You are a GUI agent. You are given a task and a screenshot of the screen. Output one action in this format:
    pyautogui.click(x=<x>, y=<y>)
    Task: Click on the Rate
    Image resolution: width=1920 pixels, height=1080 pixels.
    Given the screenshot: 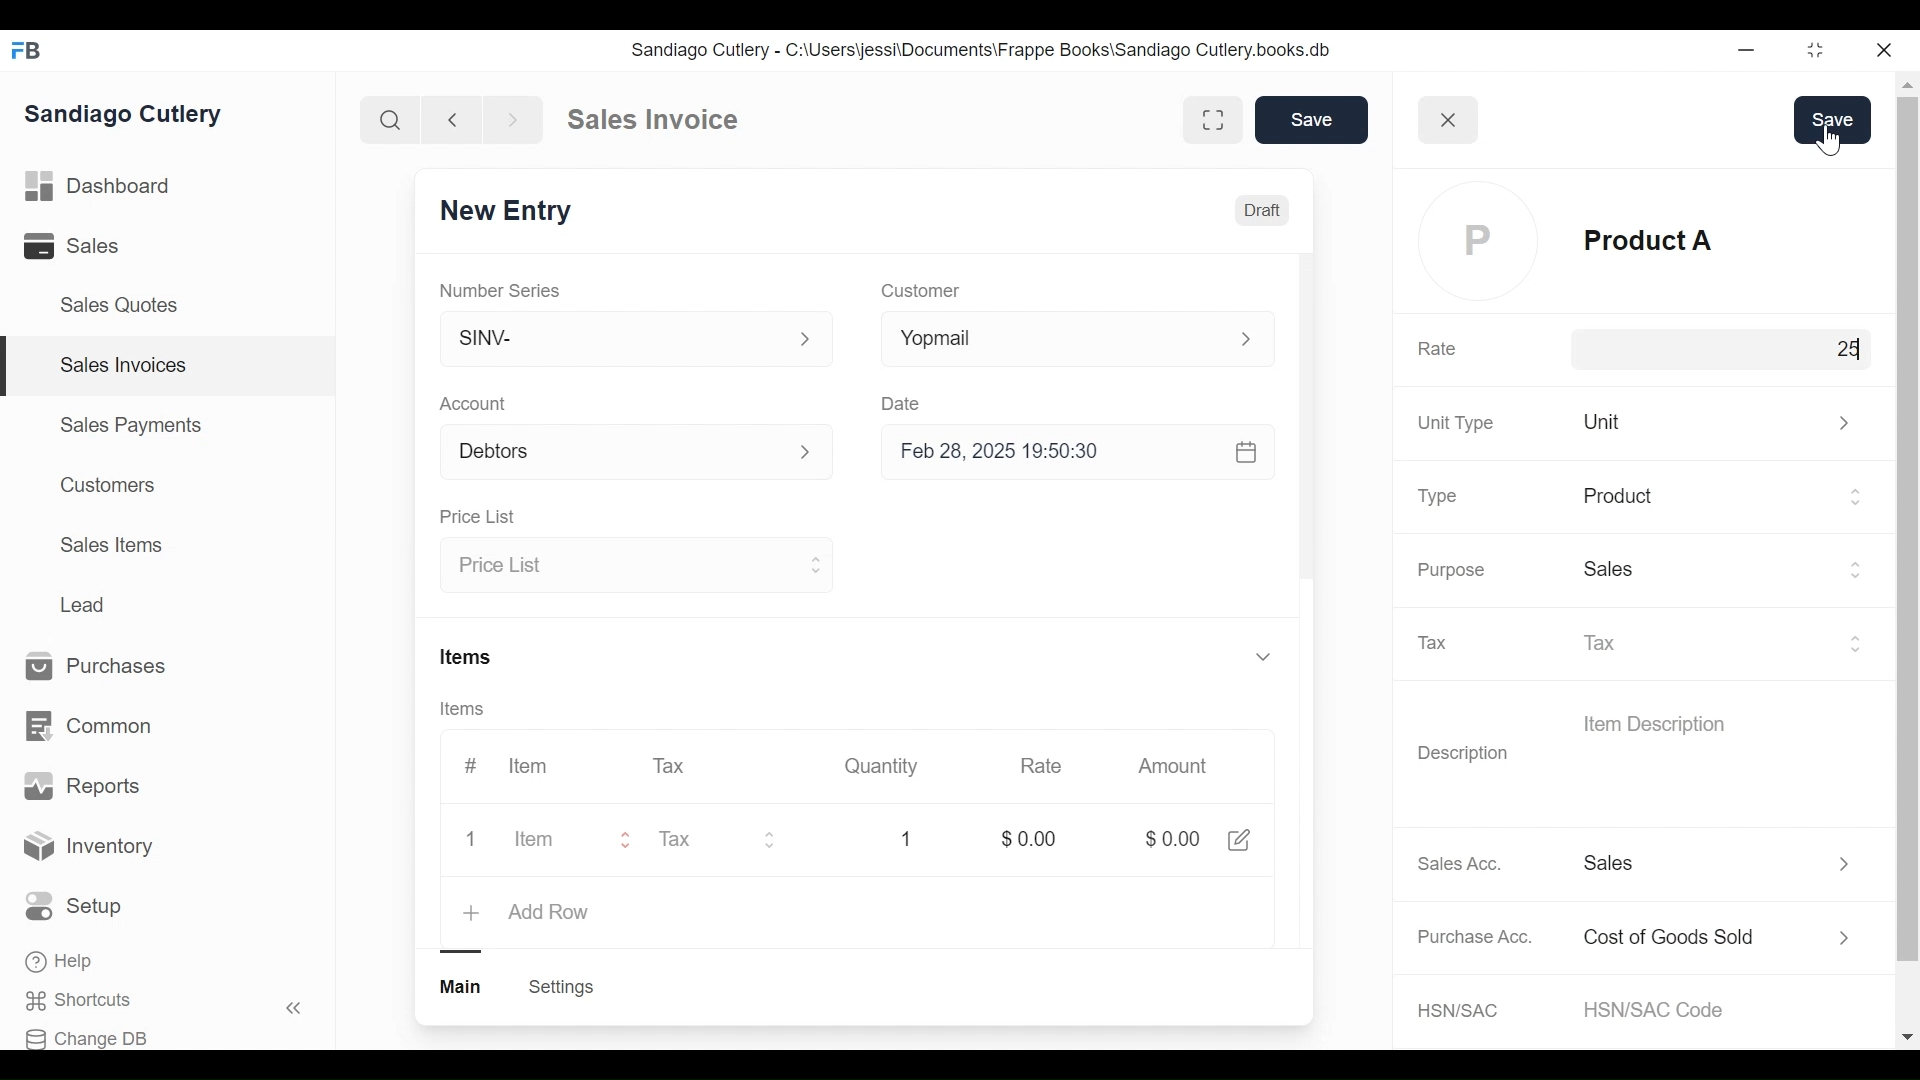 What is the action you would take?
    pyautogui.click(x=1041, y=766)
    